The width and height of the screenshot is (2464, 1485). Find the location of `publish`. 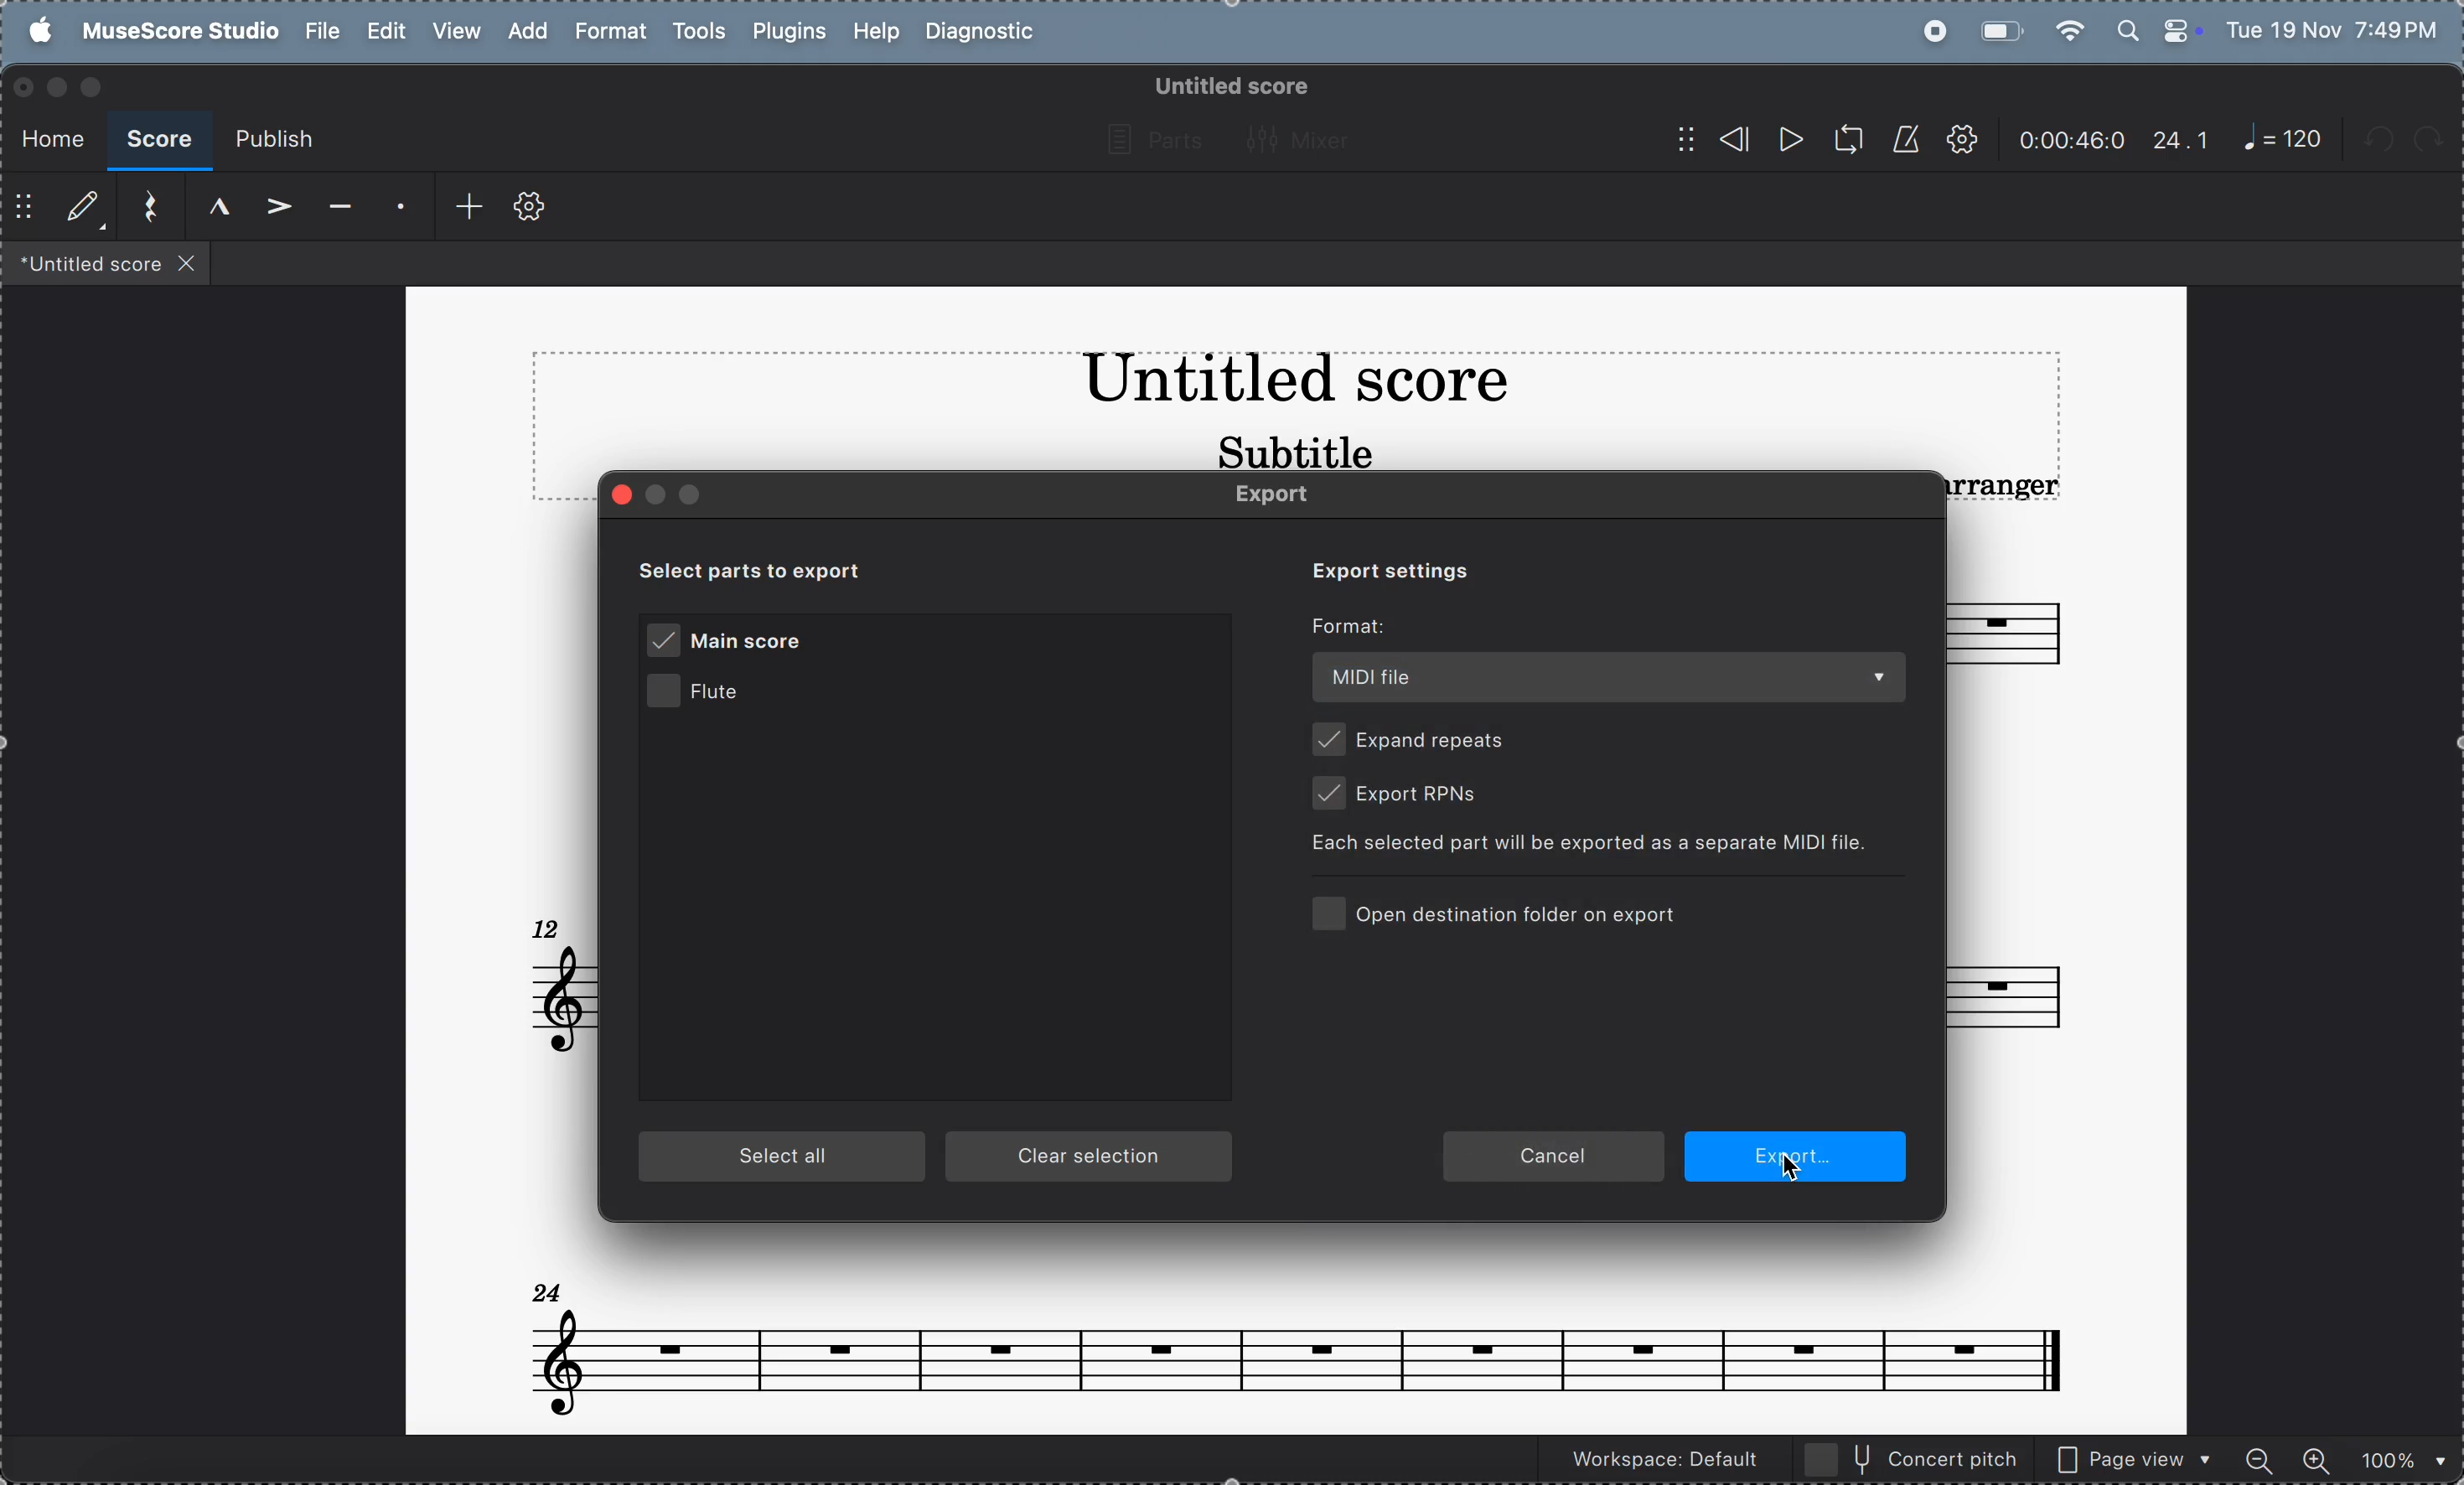

publish is located at coordinates (273, 141).